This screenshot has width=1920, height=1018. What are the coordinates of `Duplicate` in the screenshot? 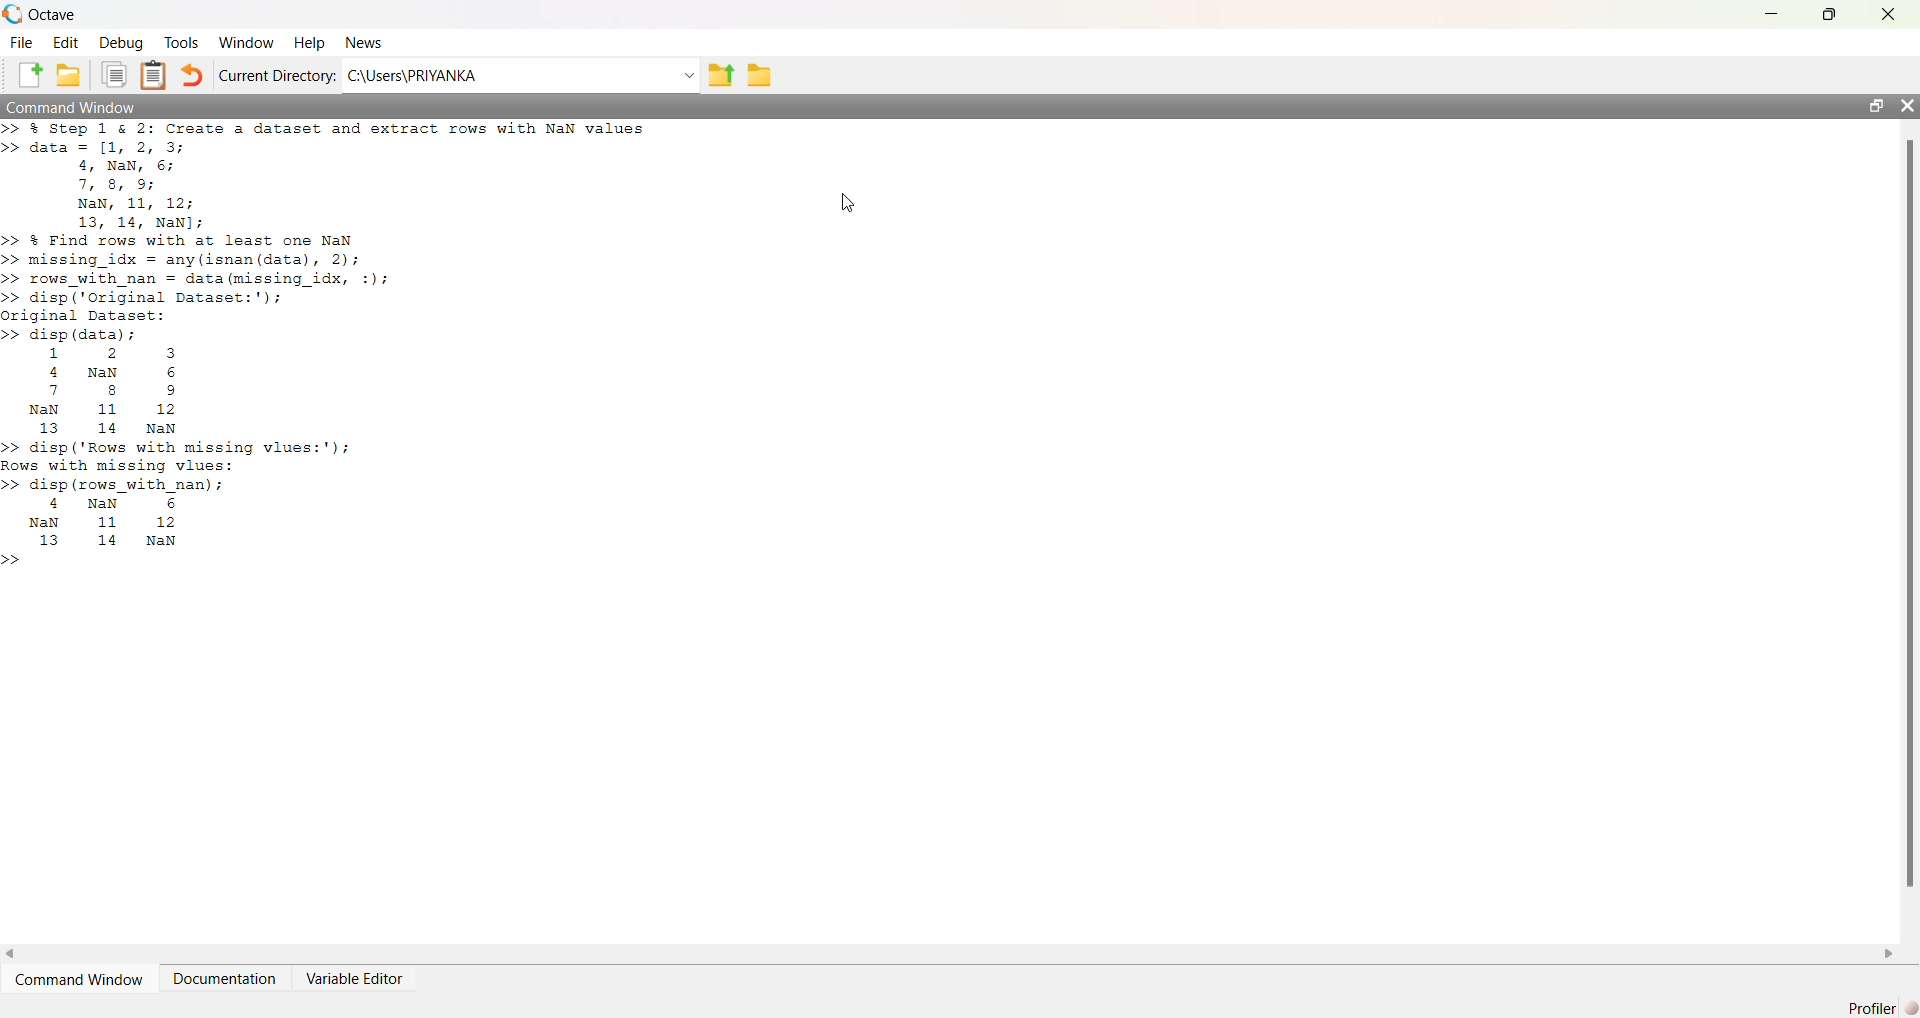 It's located at (114, 75).